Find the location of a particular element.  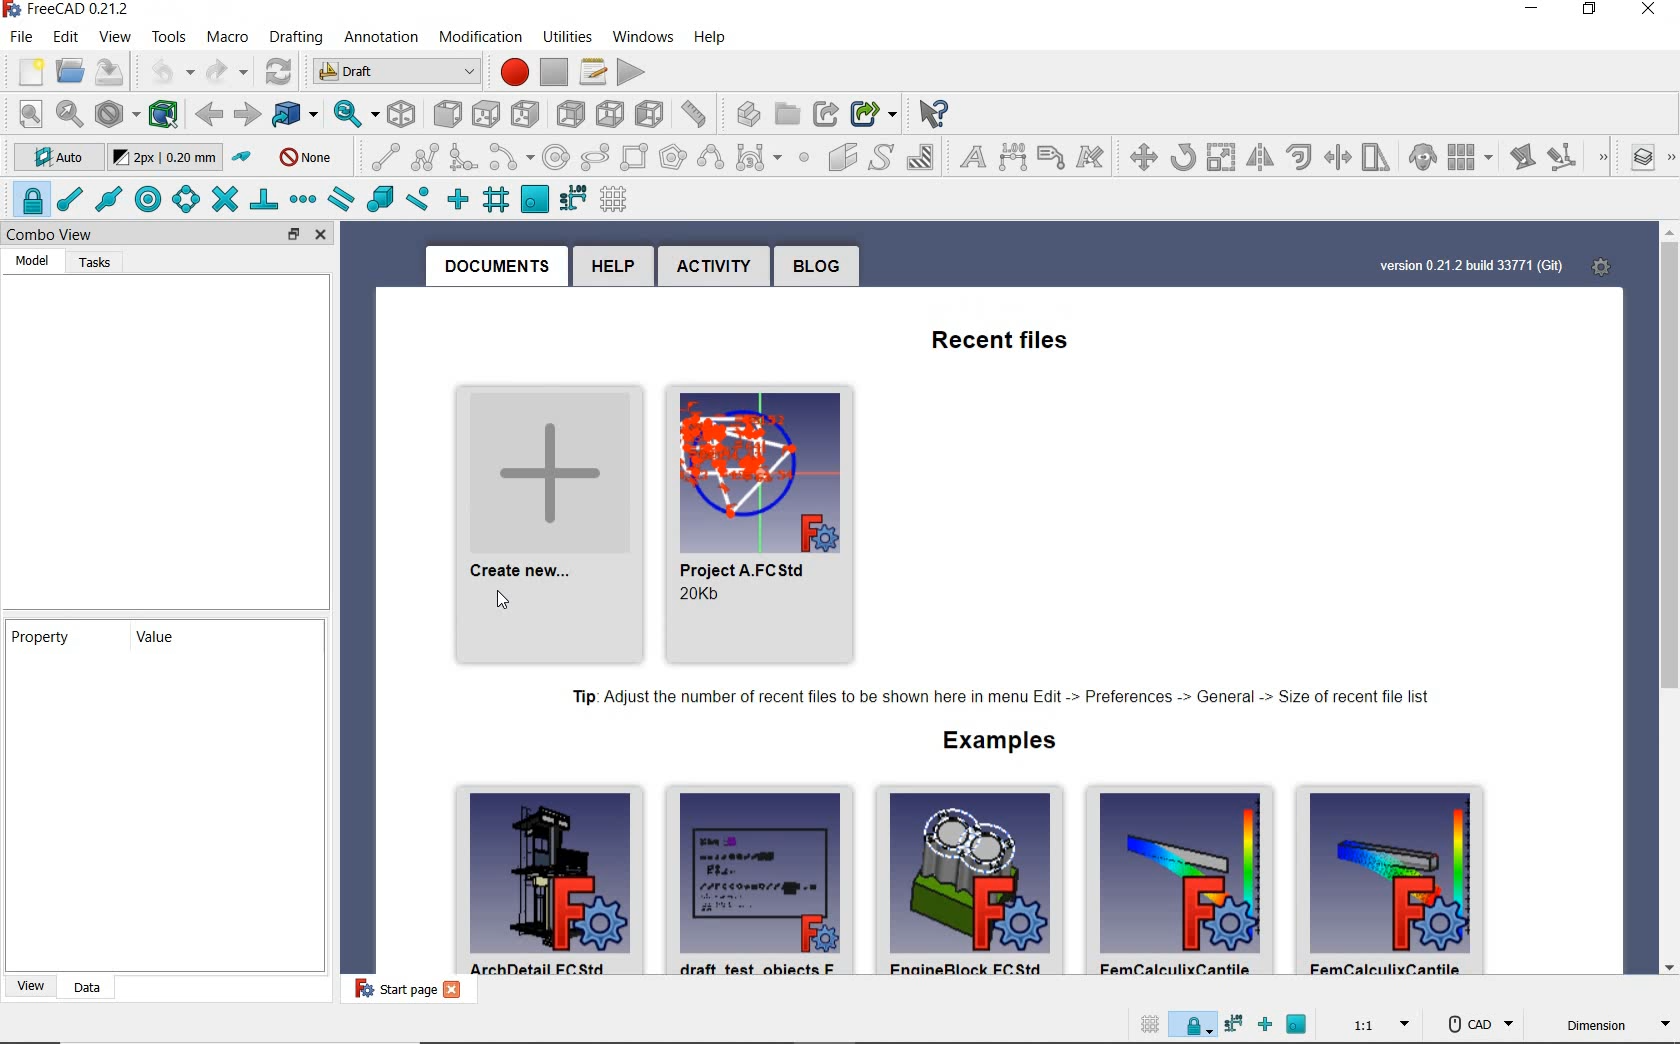

snap intersection is located at coordinates (226, 198).